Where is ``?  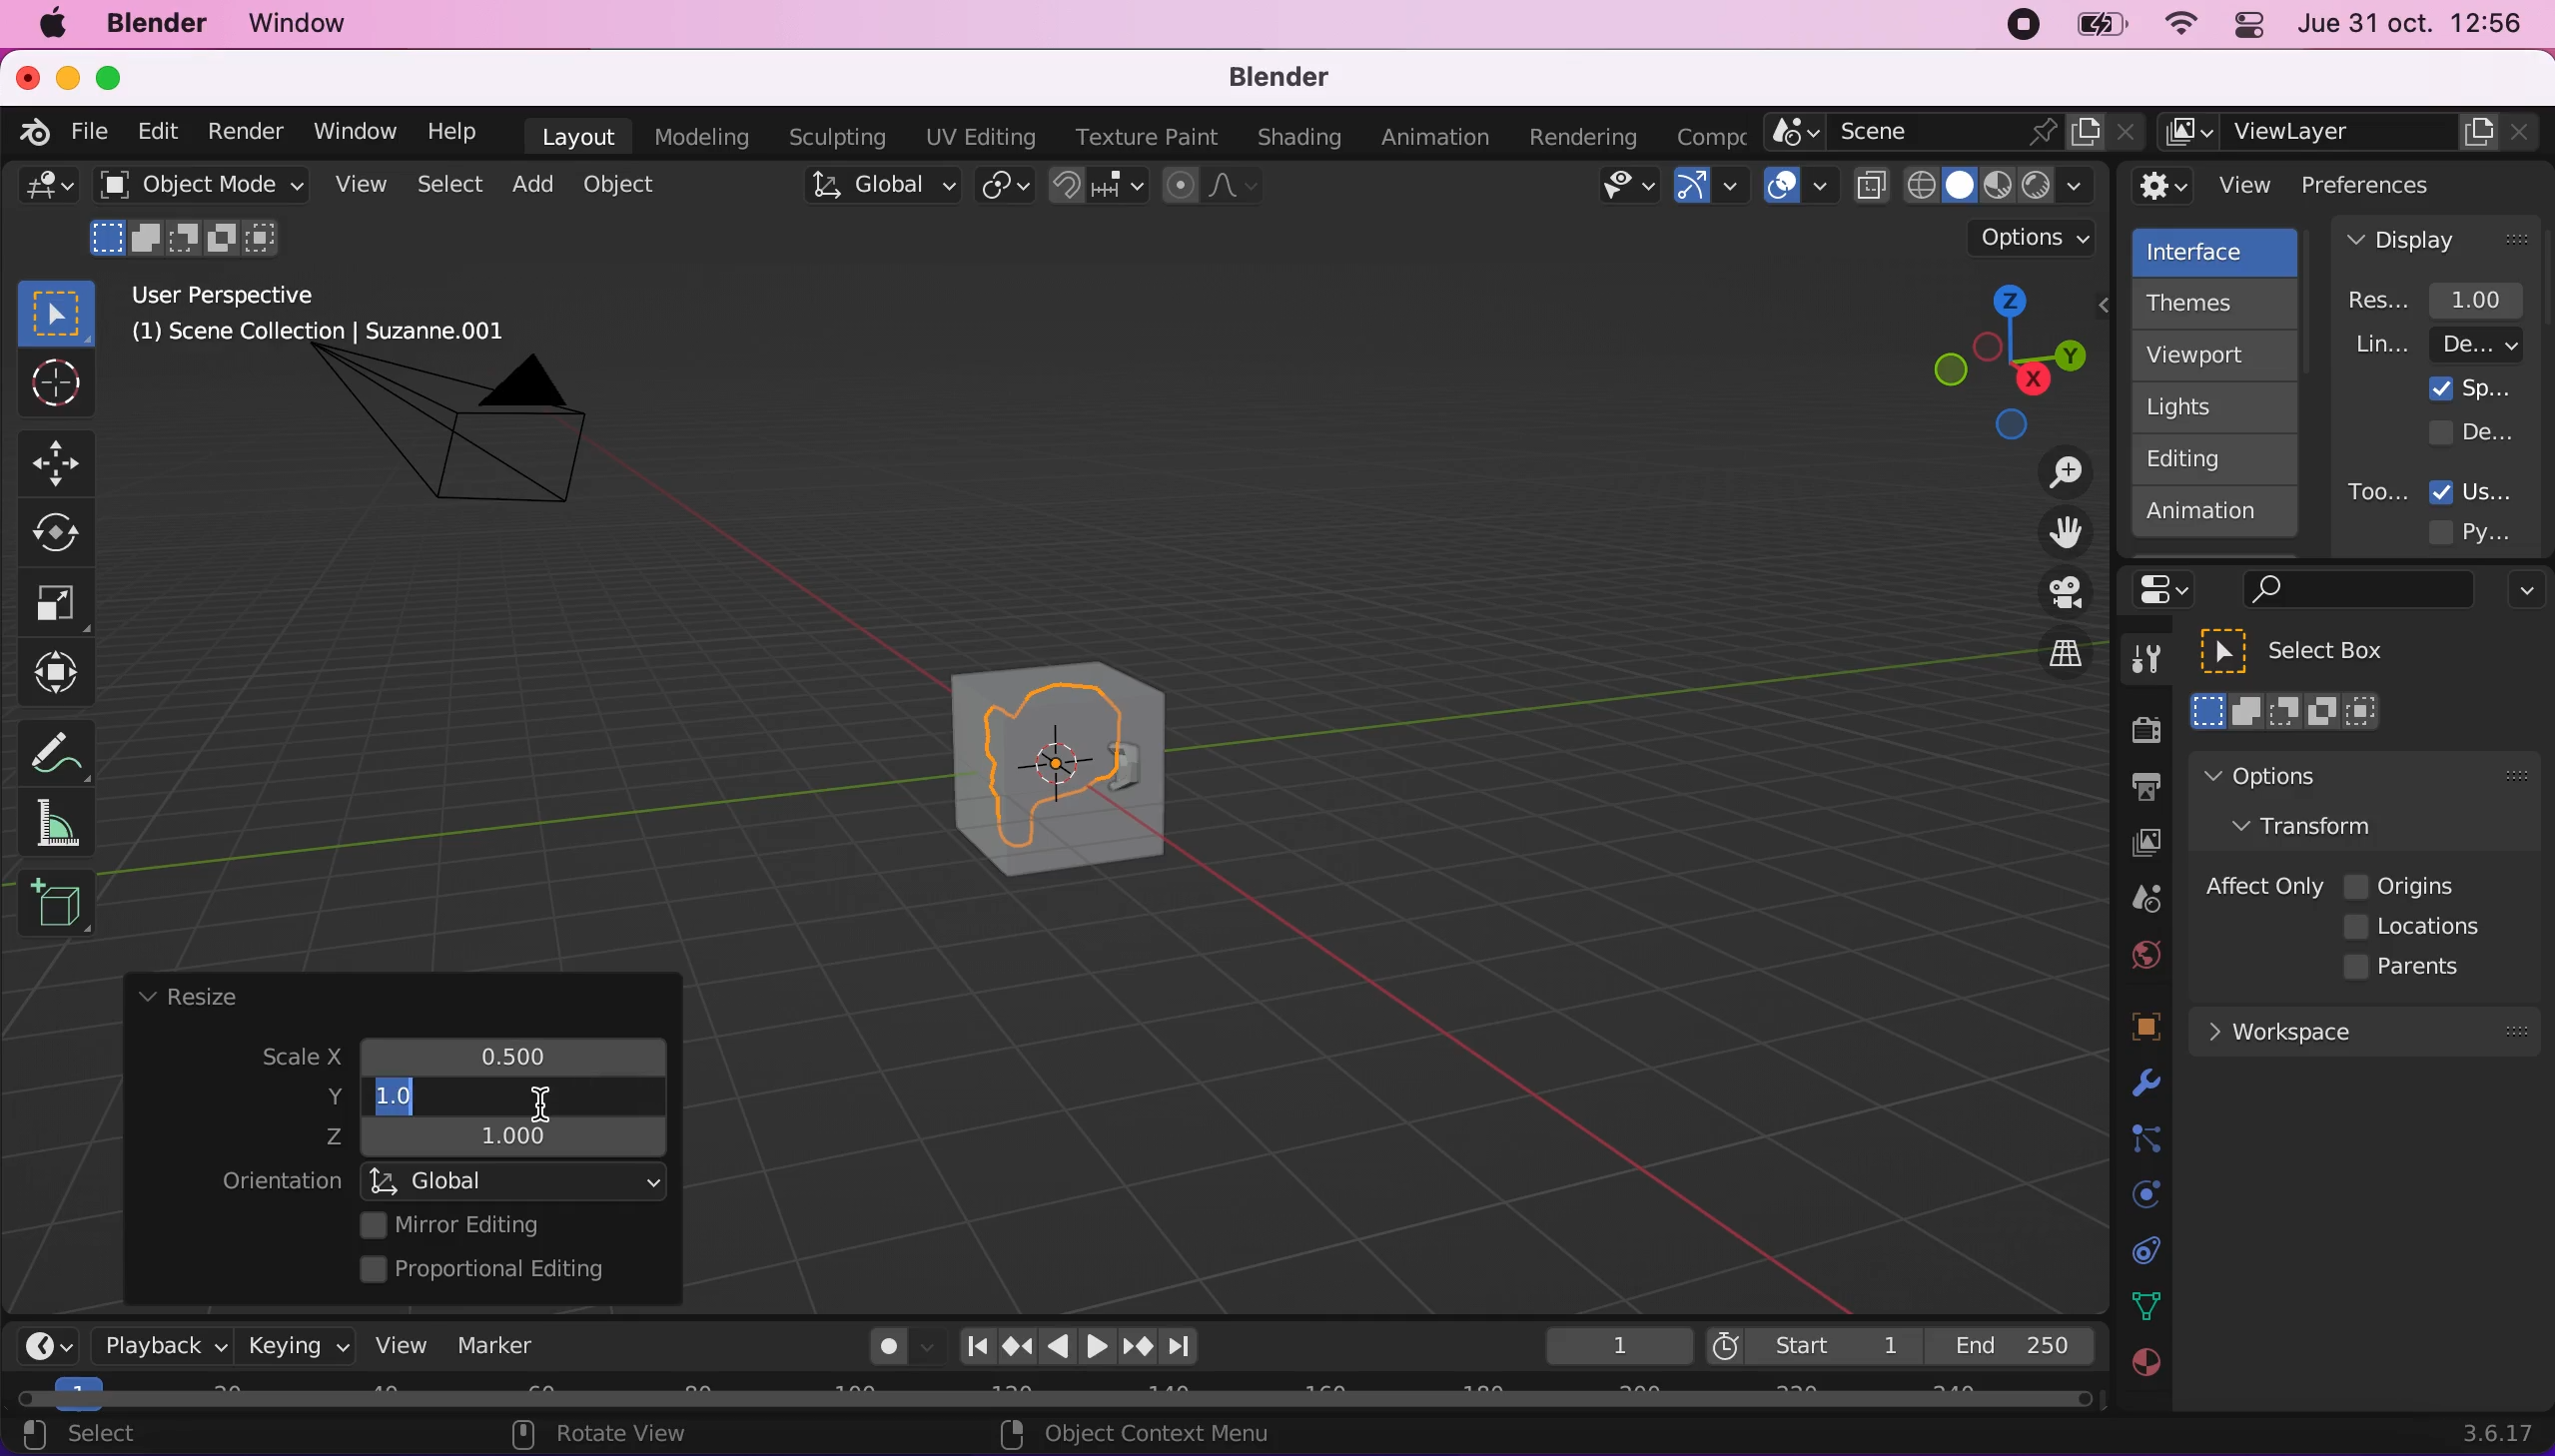
 is located at coordinates (65, 460).